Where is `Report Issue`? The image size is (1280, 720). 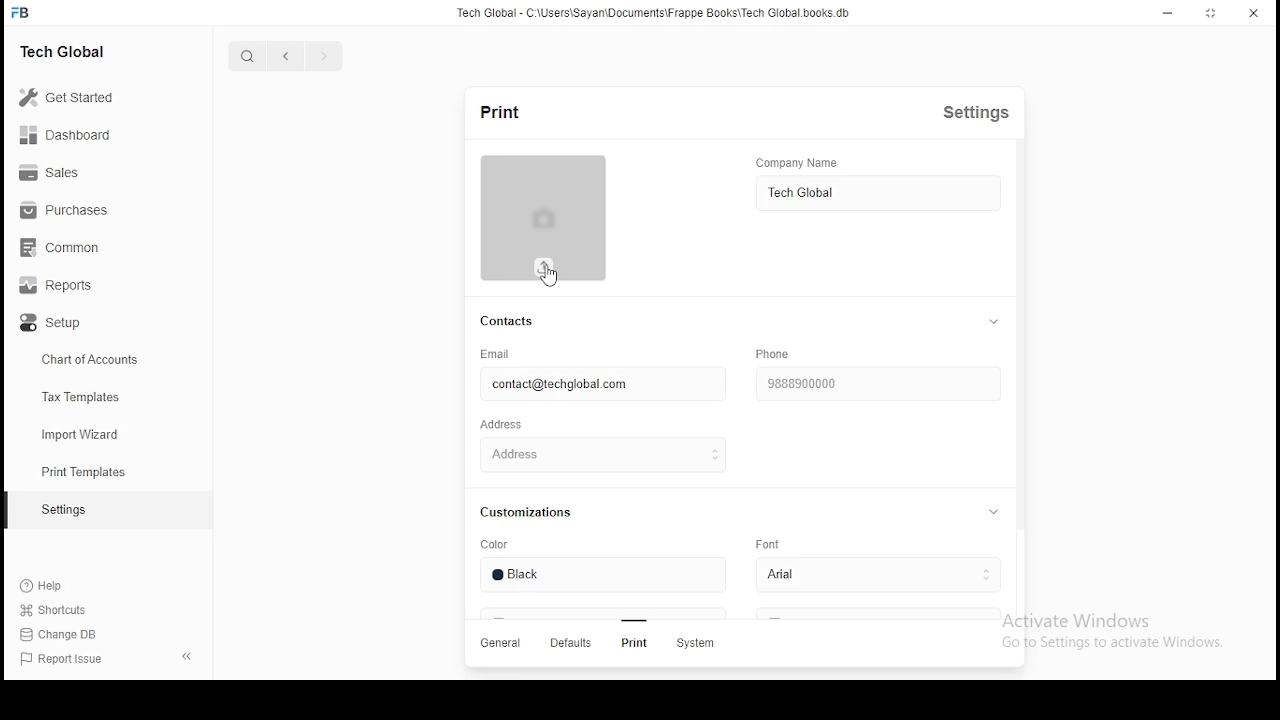 Report Issue is located at coordinates (63, 662).